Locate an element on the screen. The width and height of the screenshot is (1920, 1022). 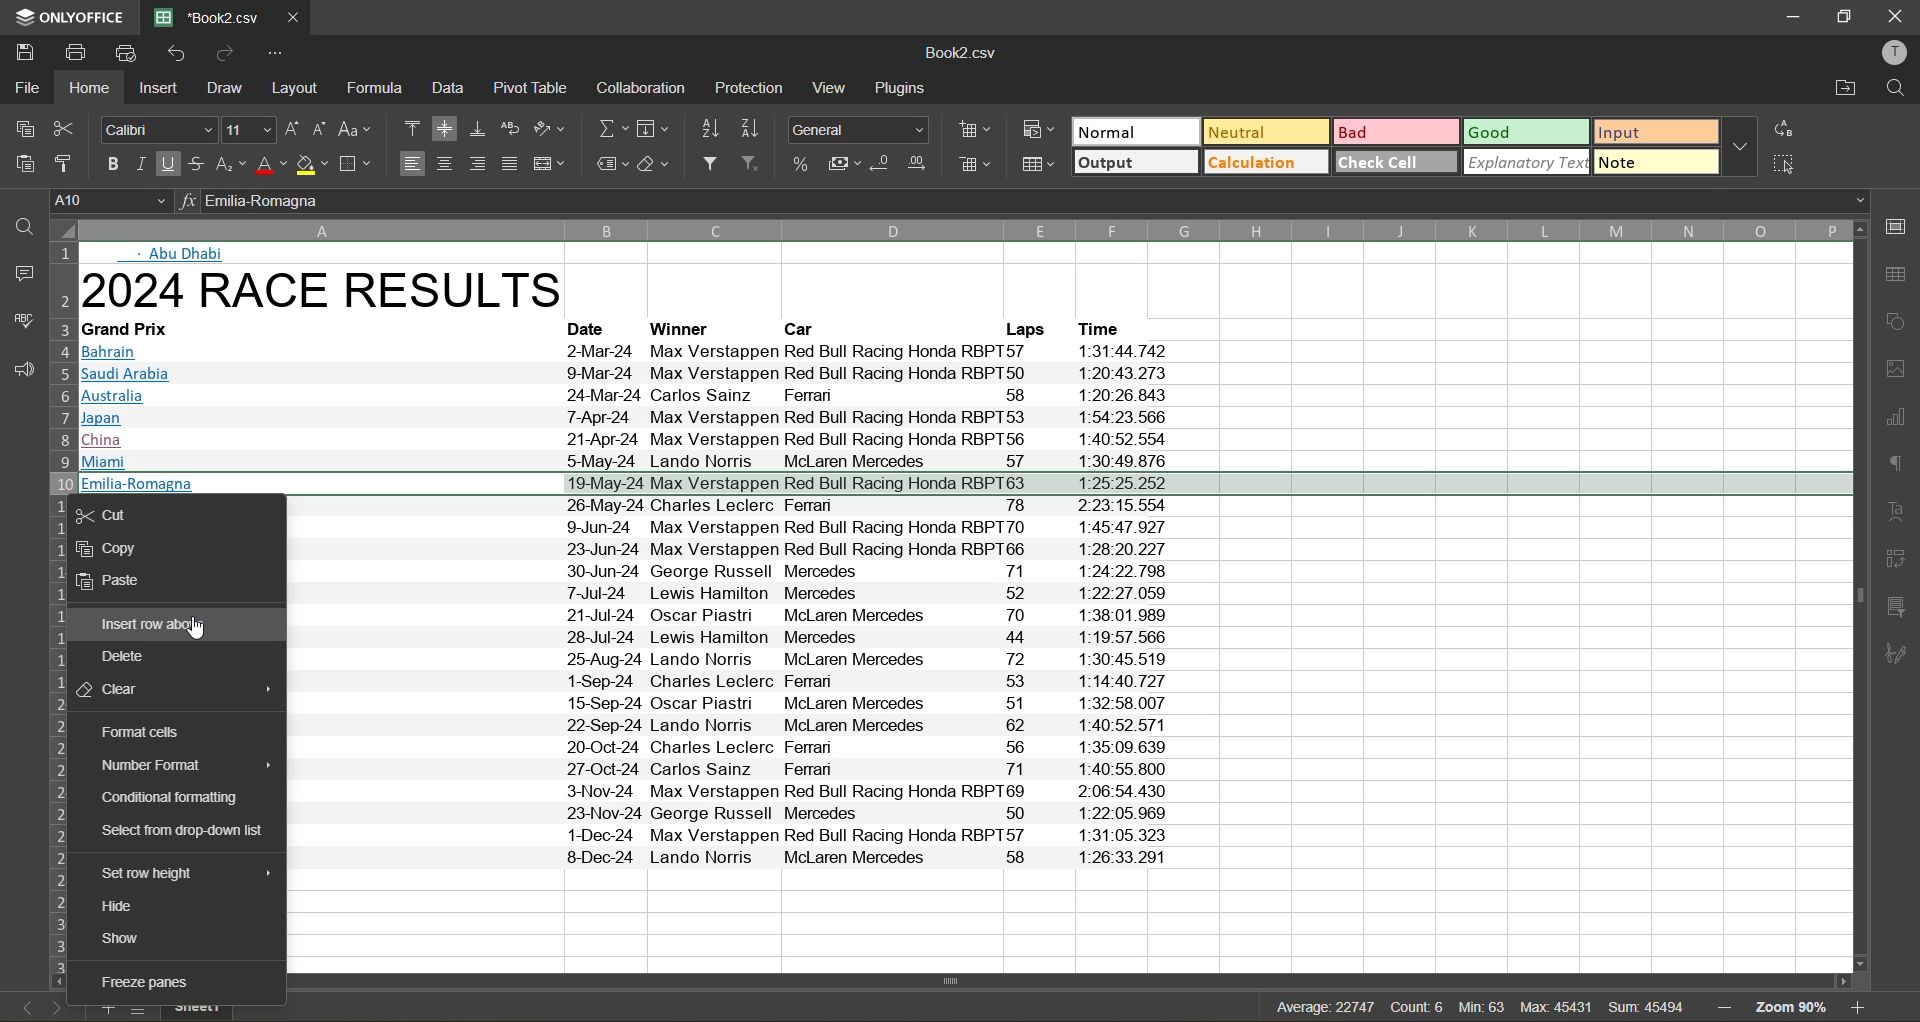
summation is located at coordinates (608, 128).